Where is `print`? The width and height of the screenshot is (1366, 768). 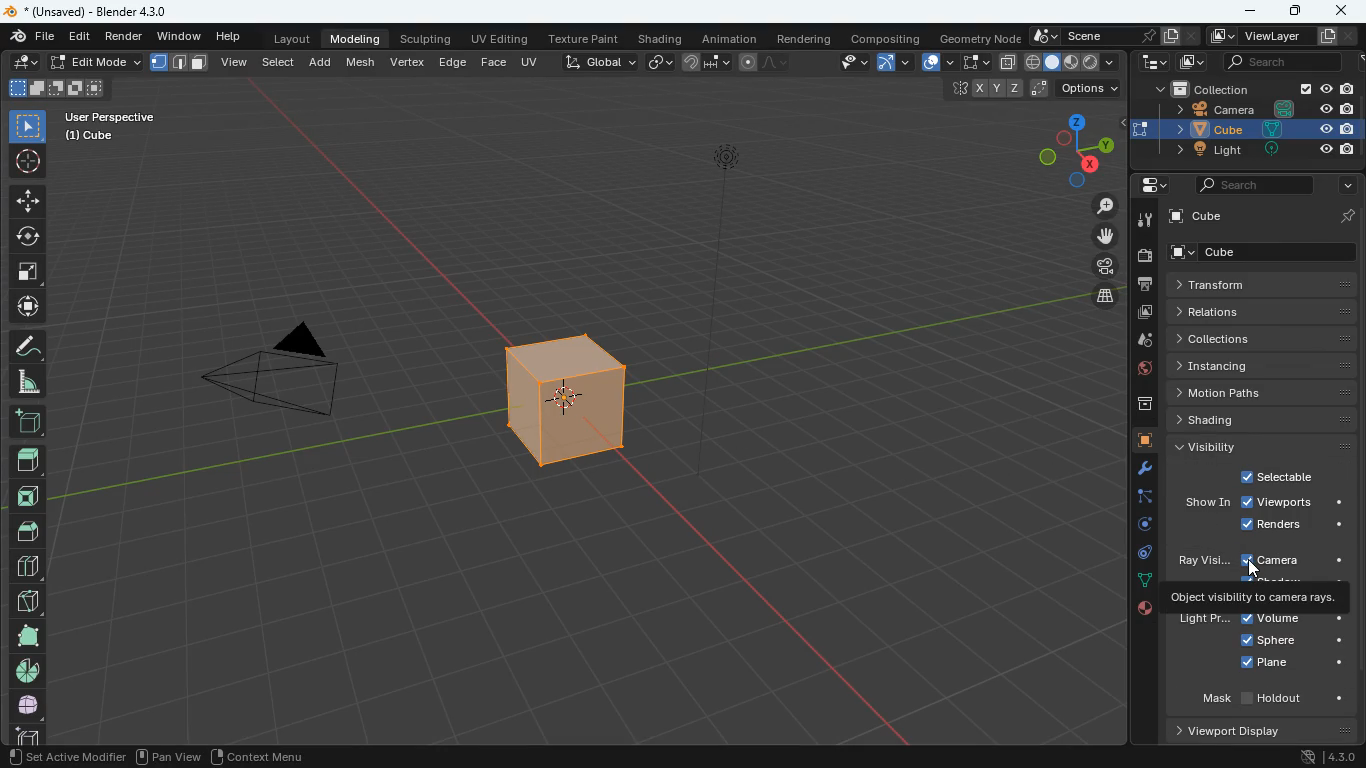
print is located at coordinates (1148, 286).